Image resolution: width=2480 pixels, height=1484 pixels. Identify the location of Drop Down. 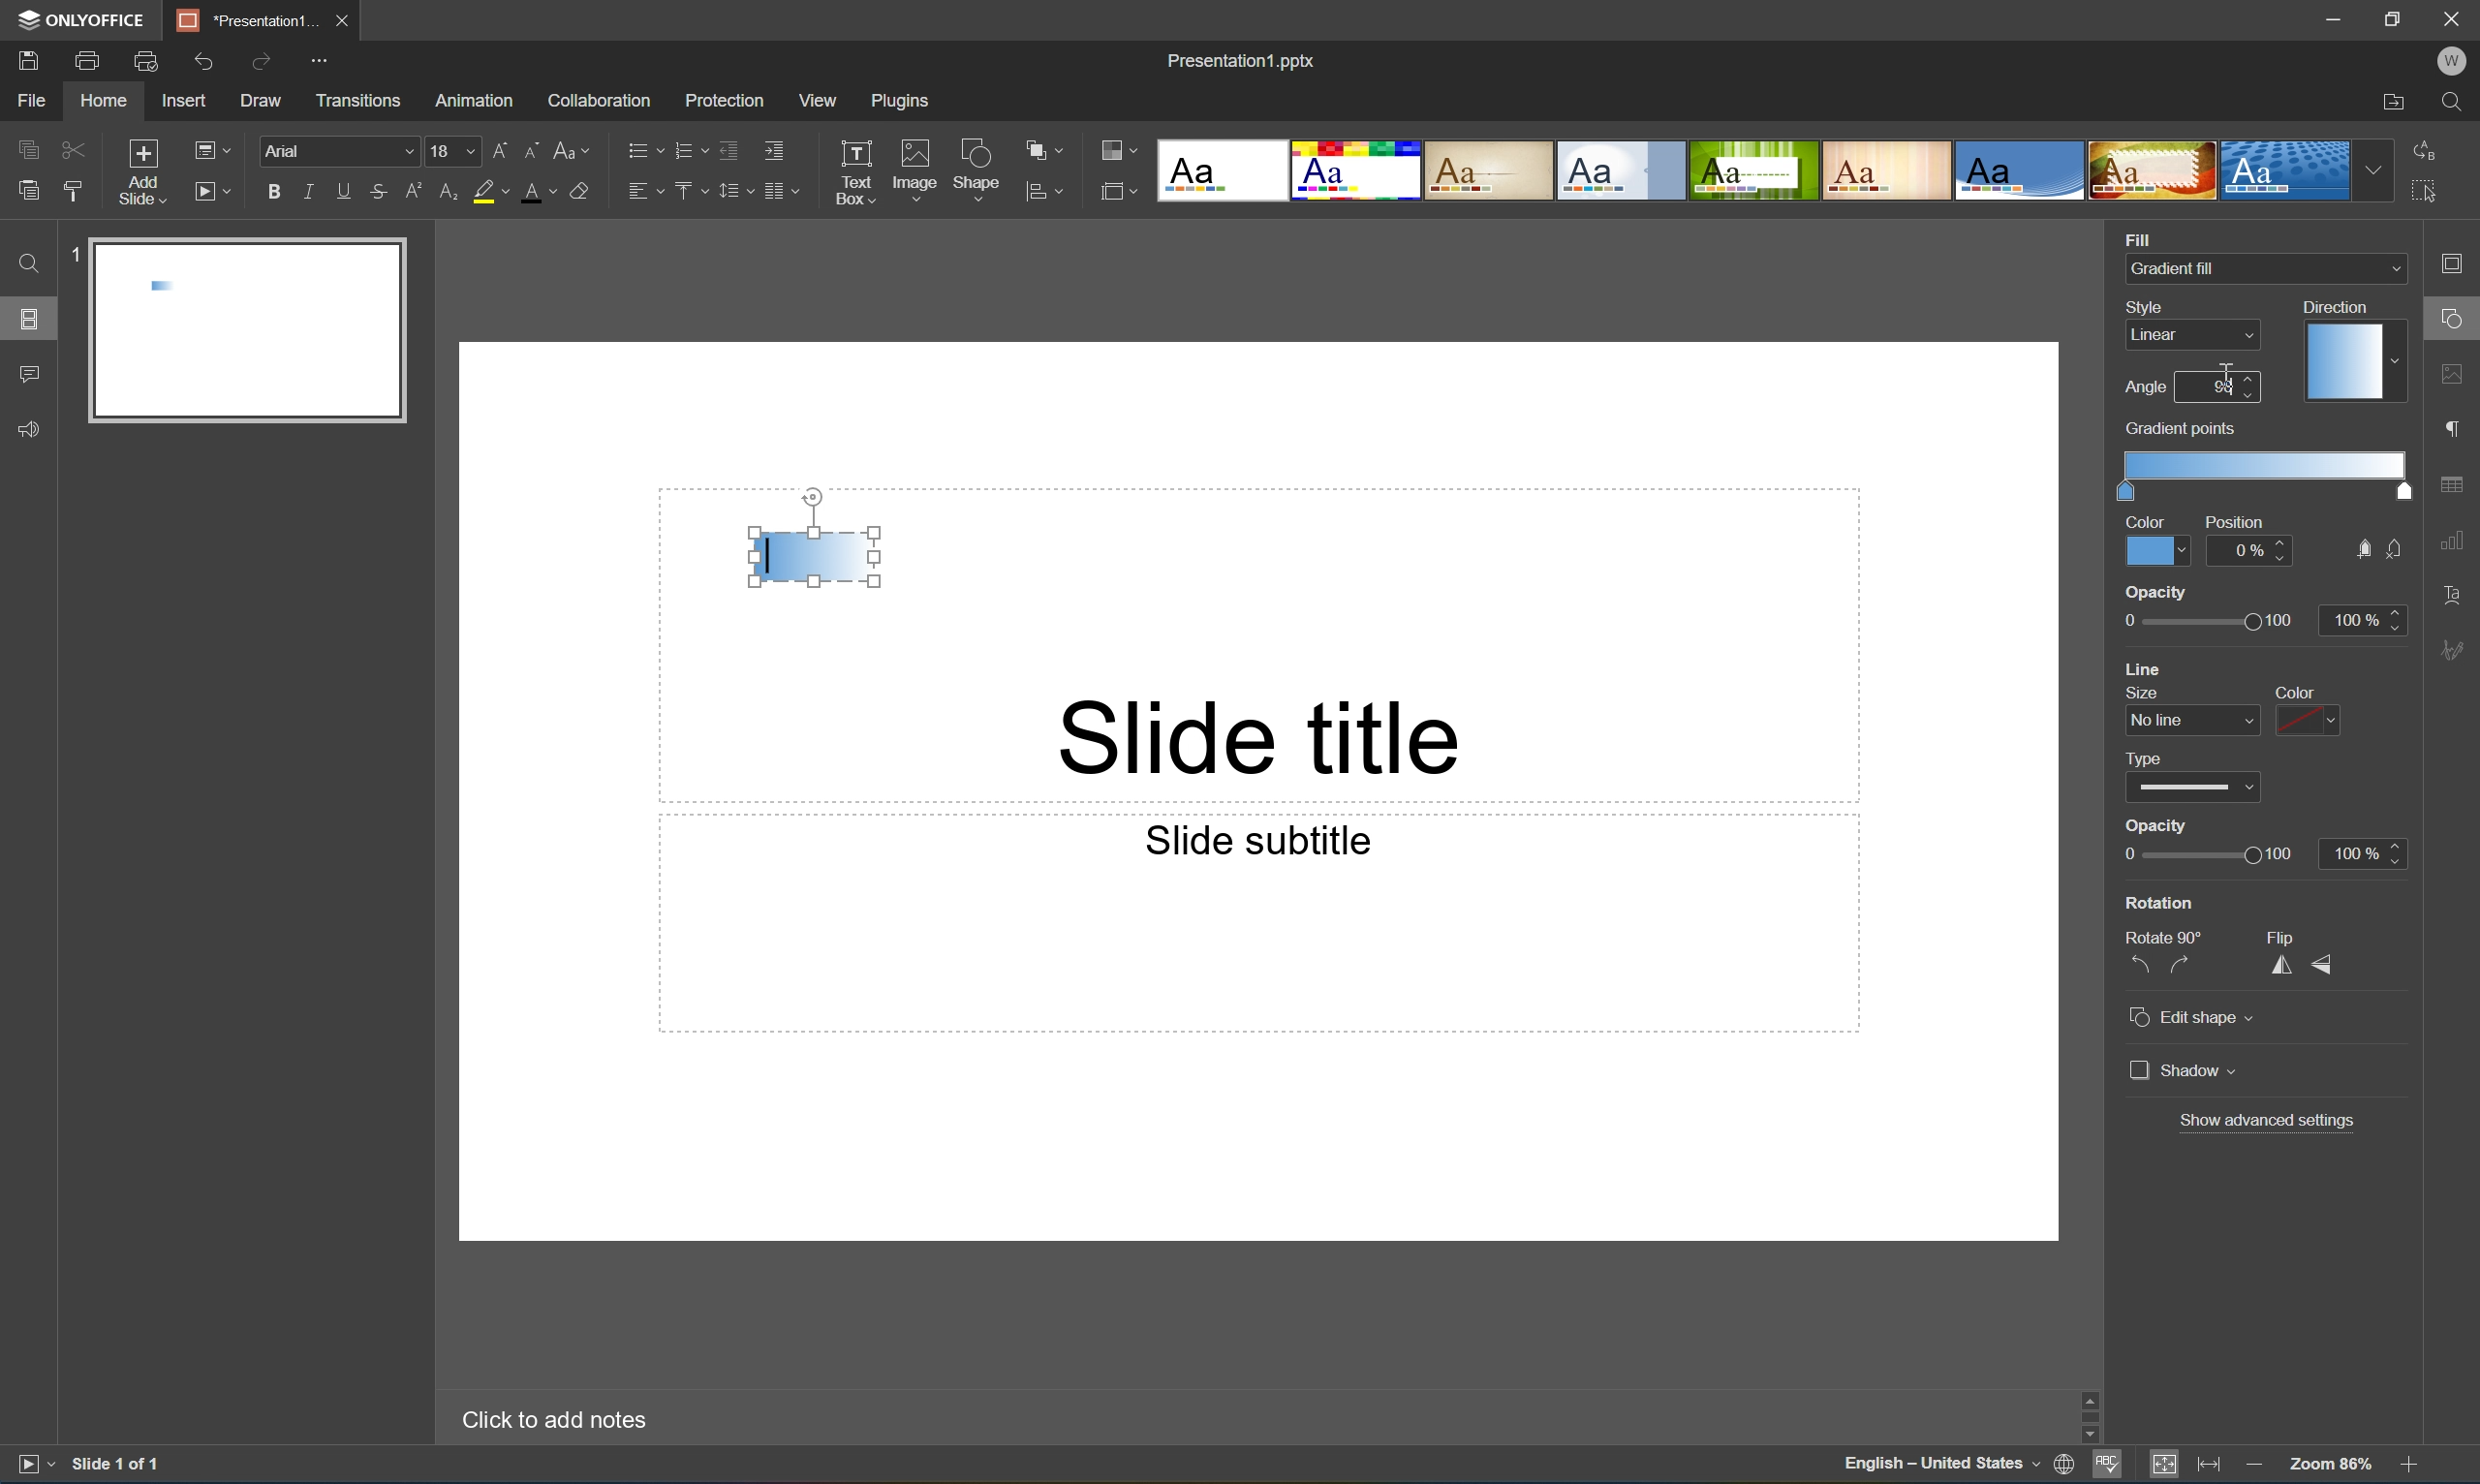
(2392, 269).